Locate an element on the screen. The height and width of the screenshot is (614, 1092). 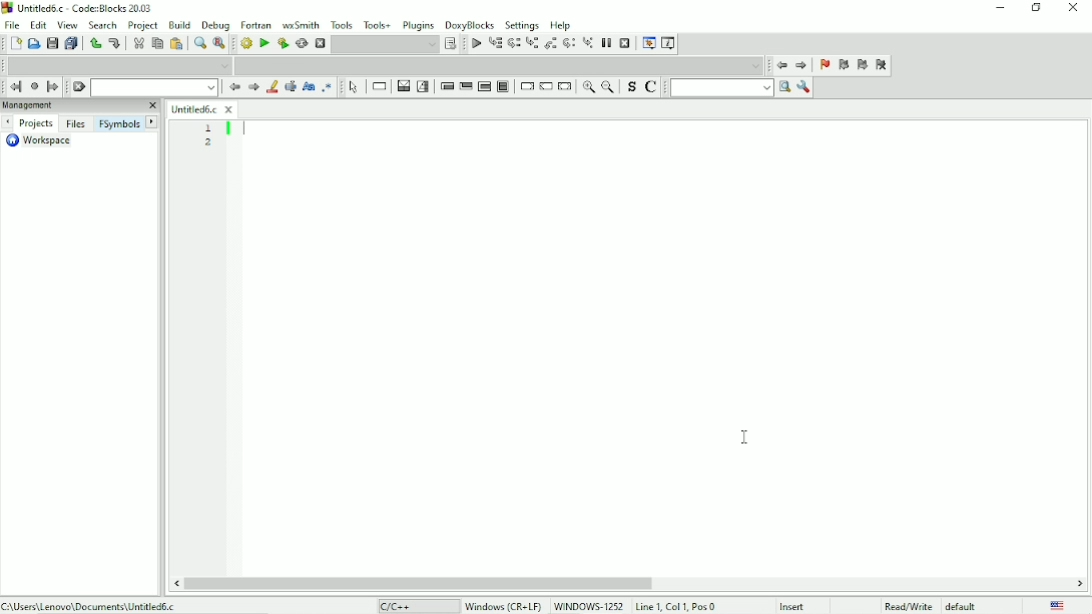
Drop down is located at coordinates (498, 65).